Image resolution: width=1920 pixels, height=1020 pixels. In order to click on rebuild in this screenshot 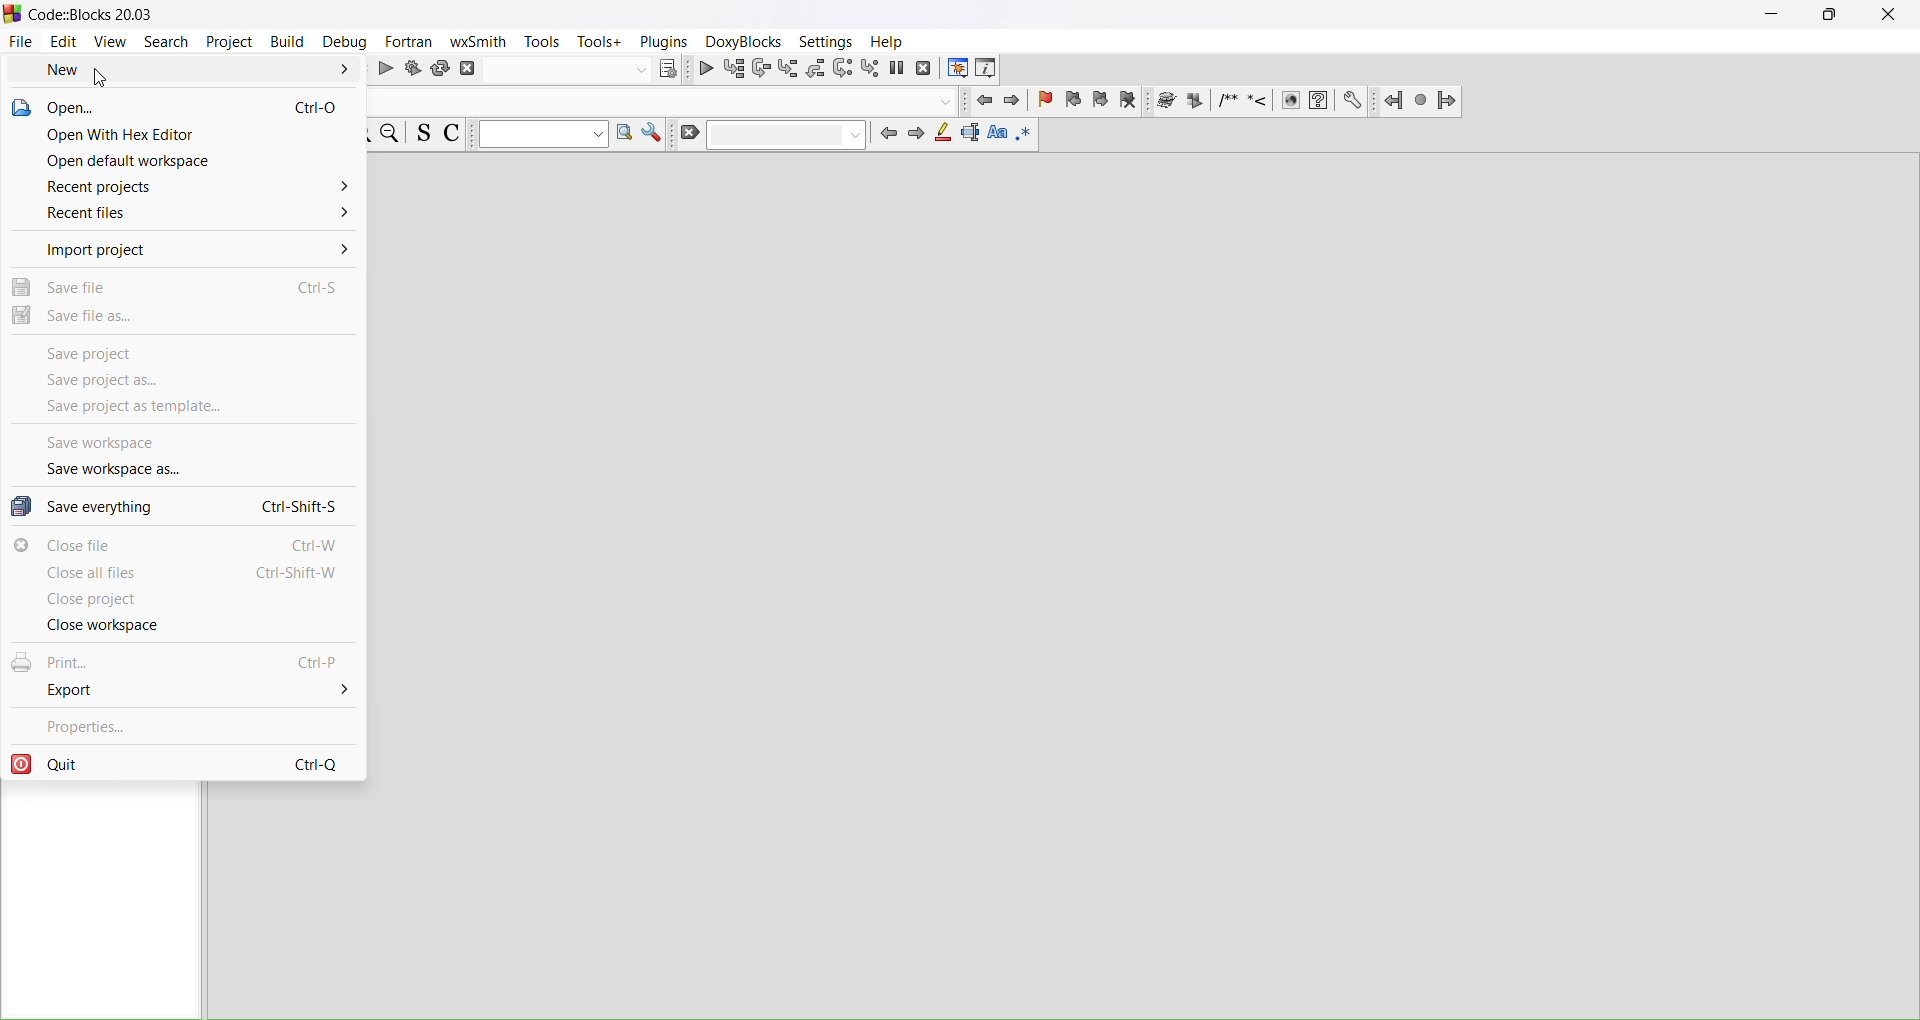, I will do `click(442, 72)`.